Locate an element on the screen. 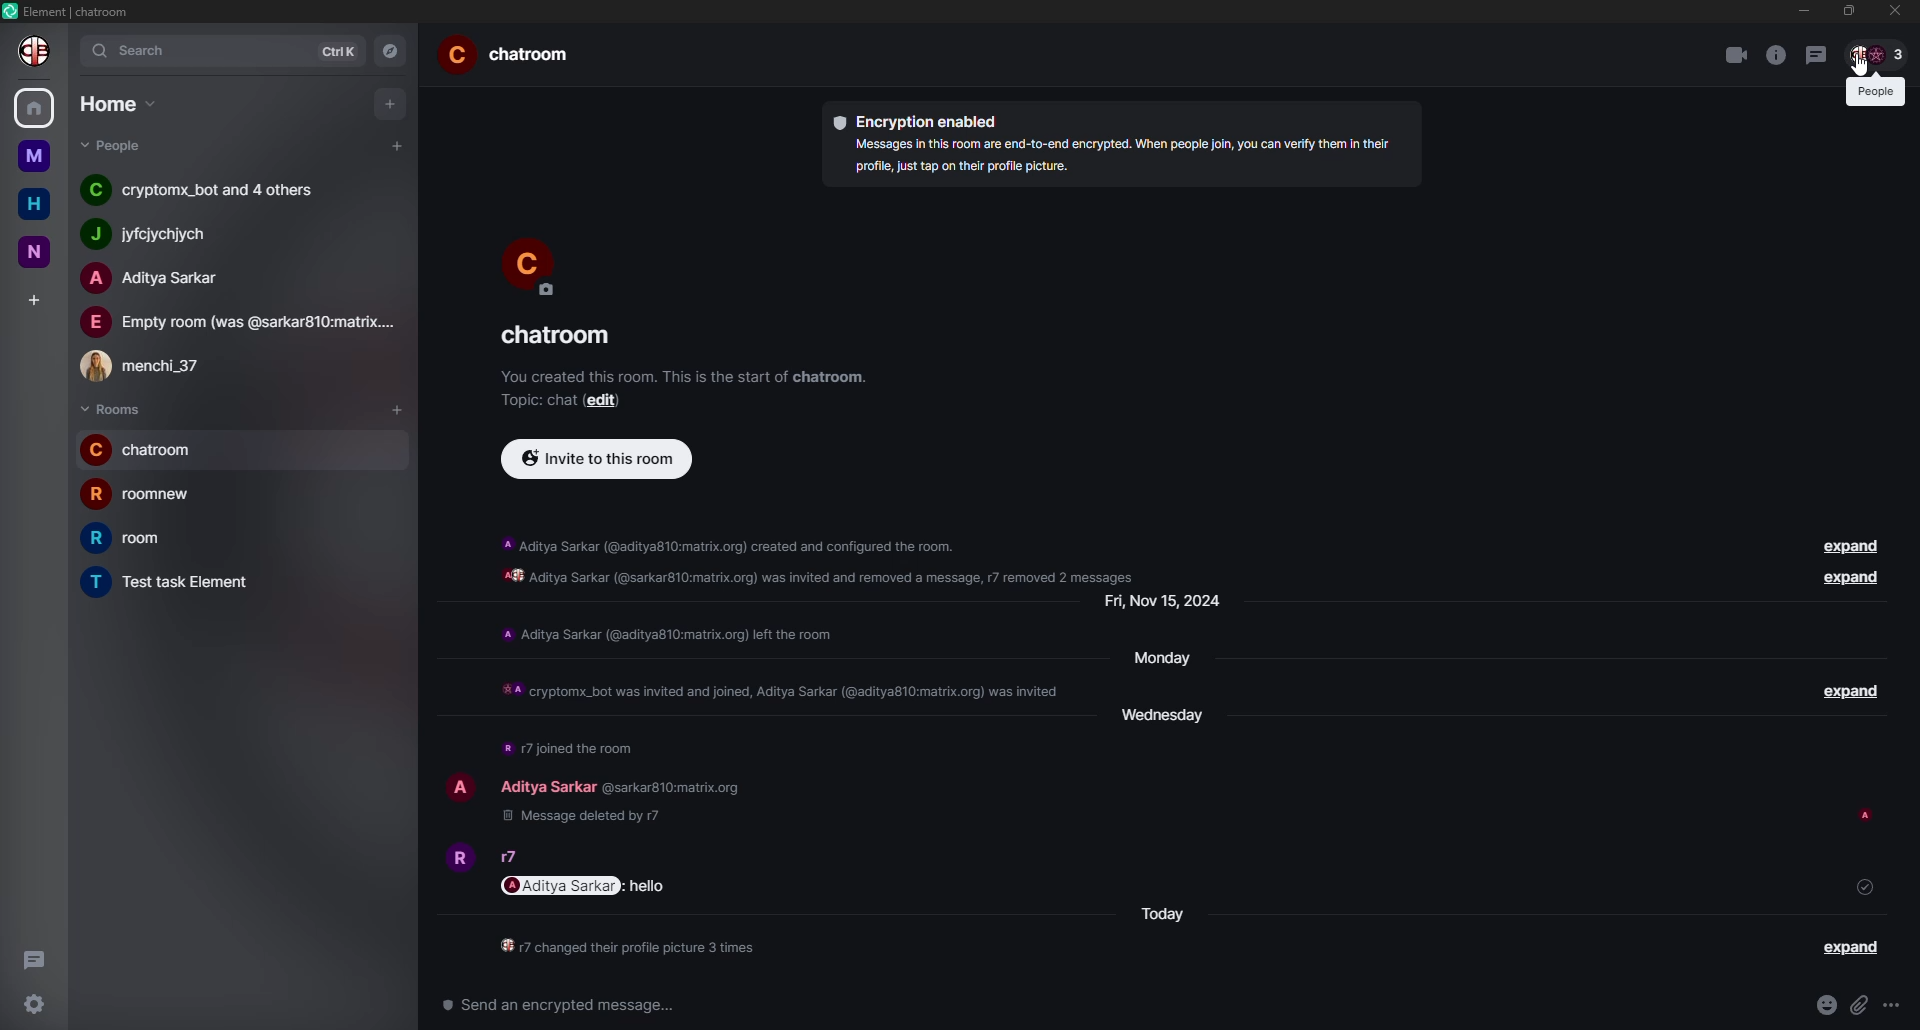  info is located at coordinates (1126, 155).